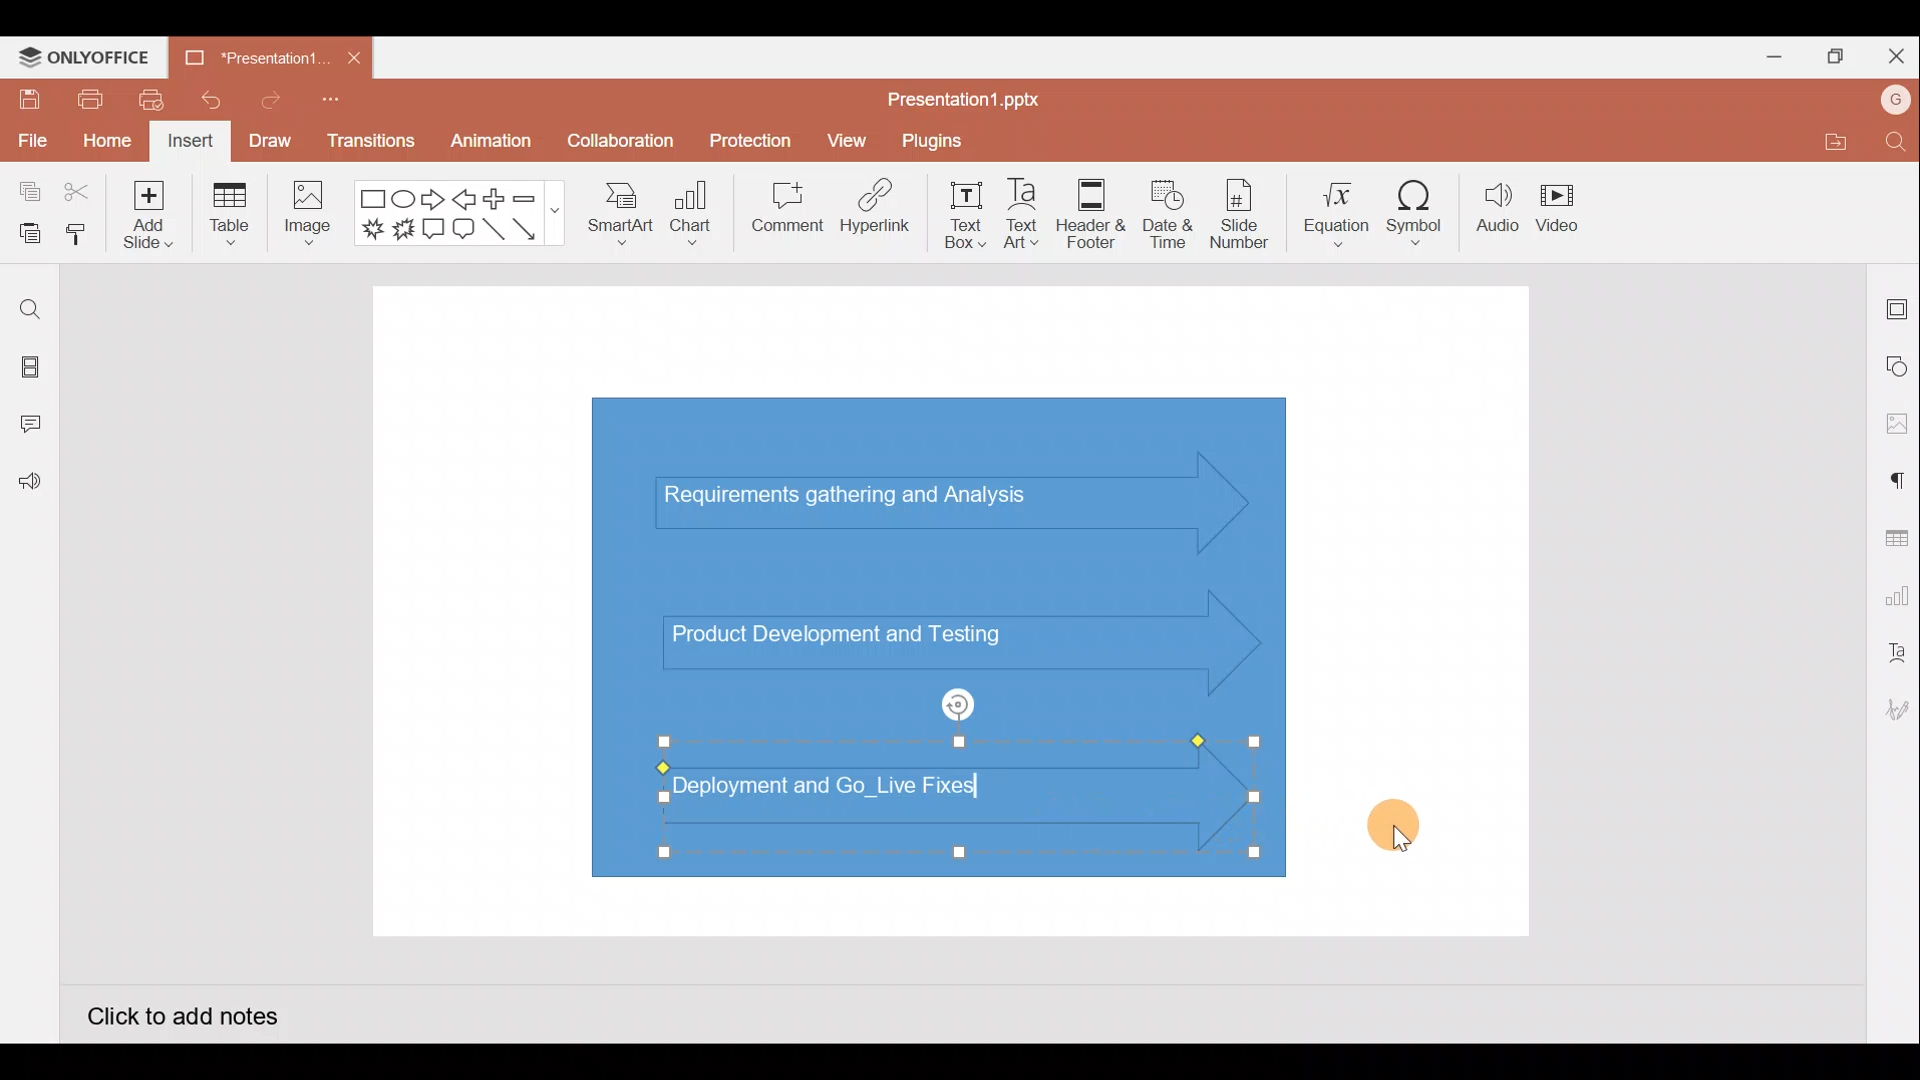 The width and height of the screenshot is (1920, 1080). Describe the element at coordinates (304, 218) in the screenshot. I see `Image` at that location.